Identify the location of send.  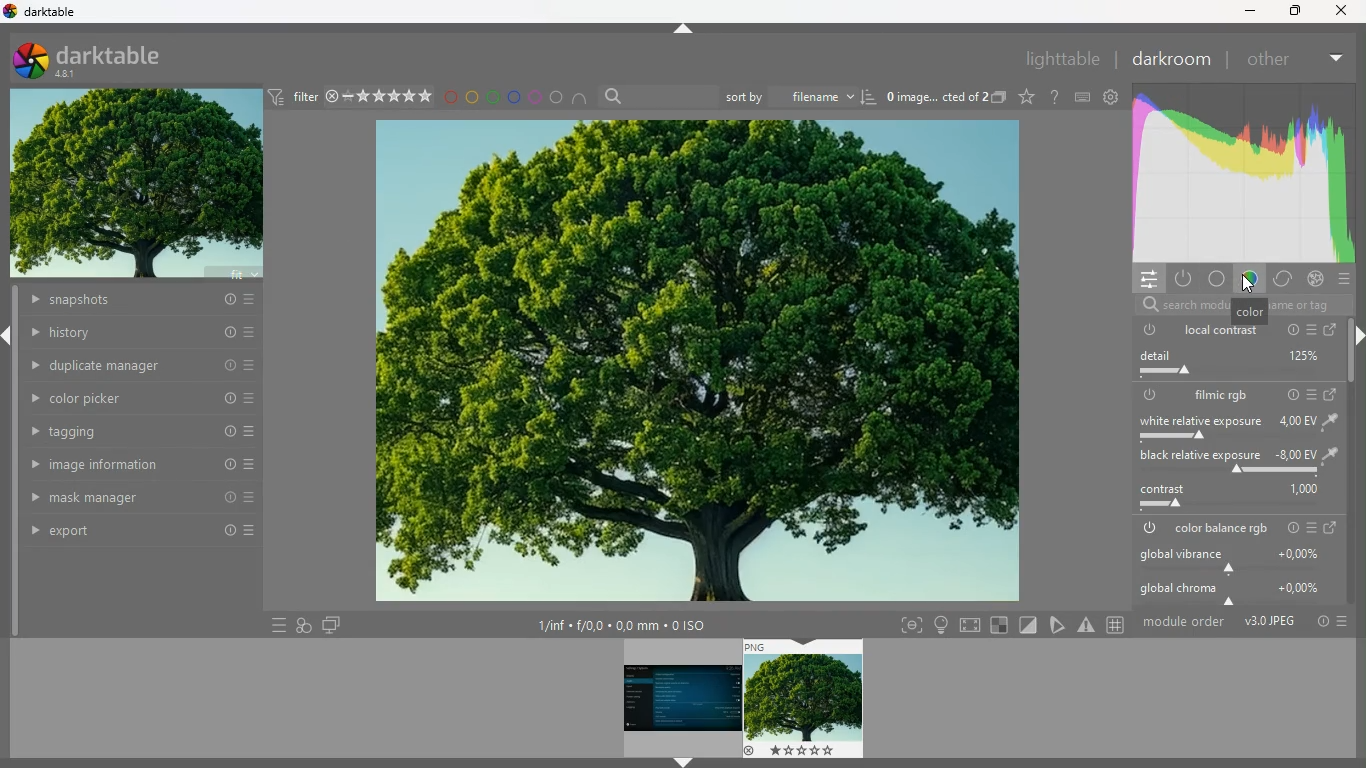
(1331, 393).